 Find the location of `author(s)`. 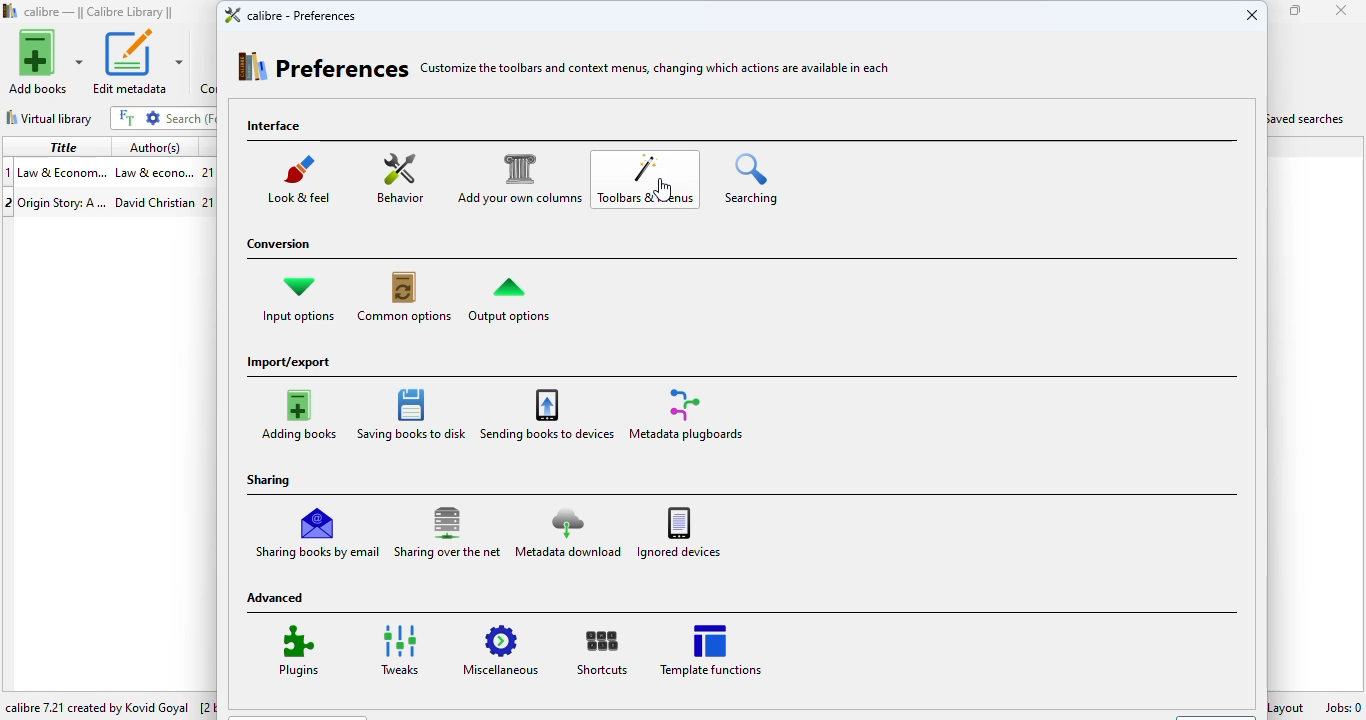

author(s) is located at coordinates (155, 148).